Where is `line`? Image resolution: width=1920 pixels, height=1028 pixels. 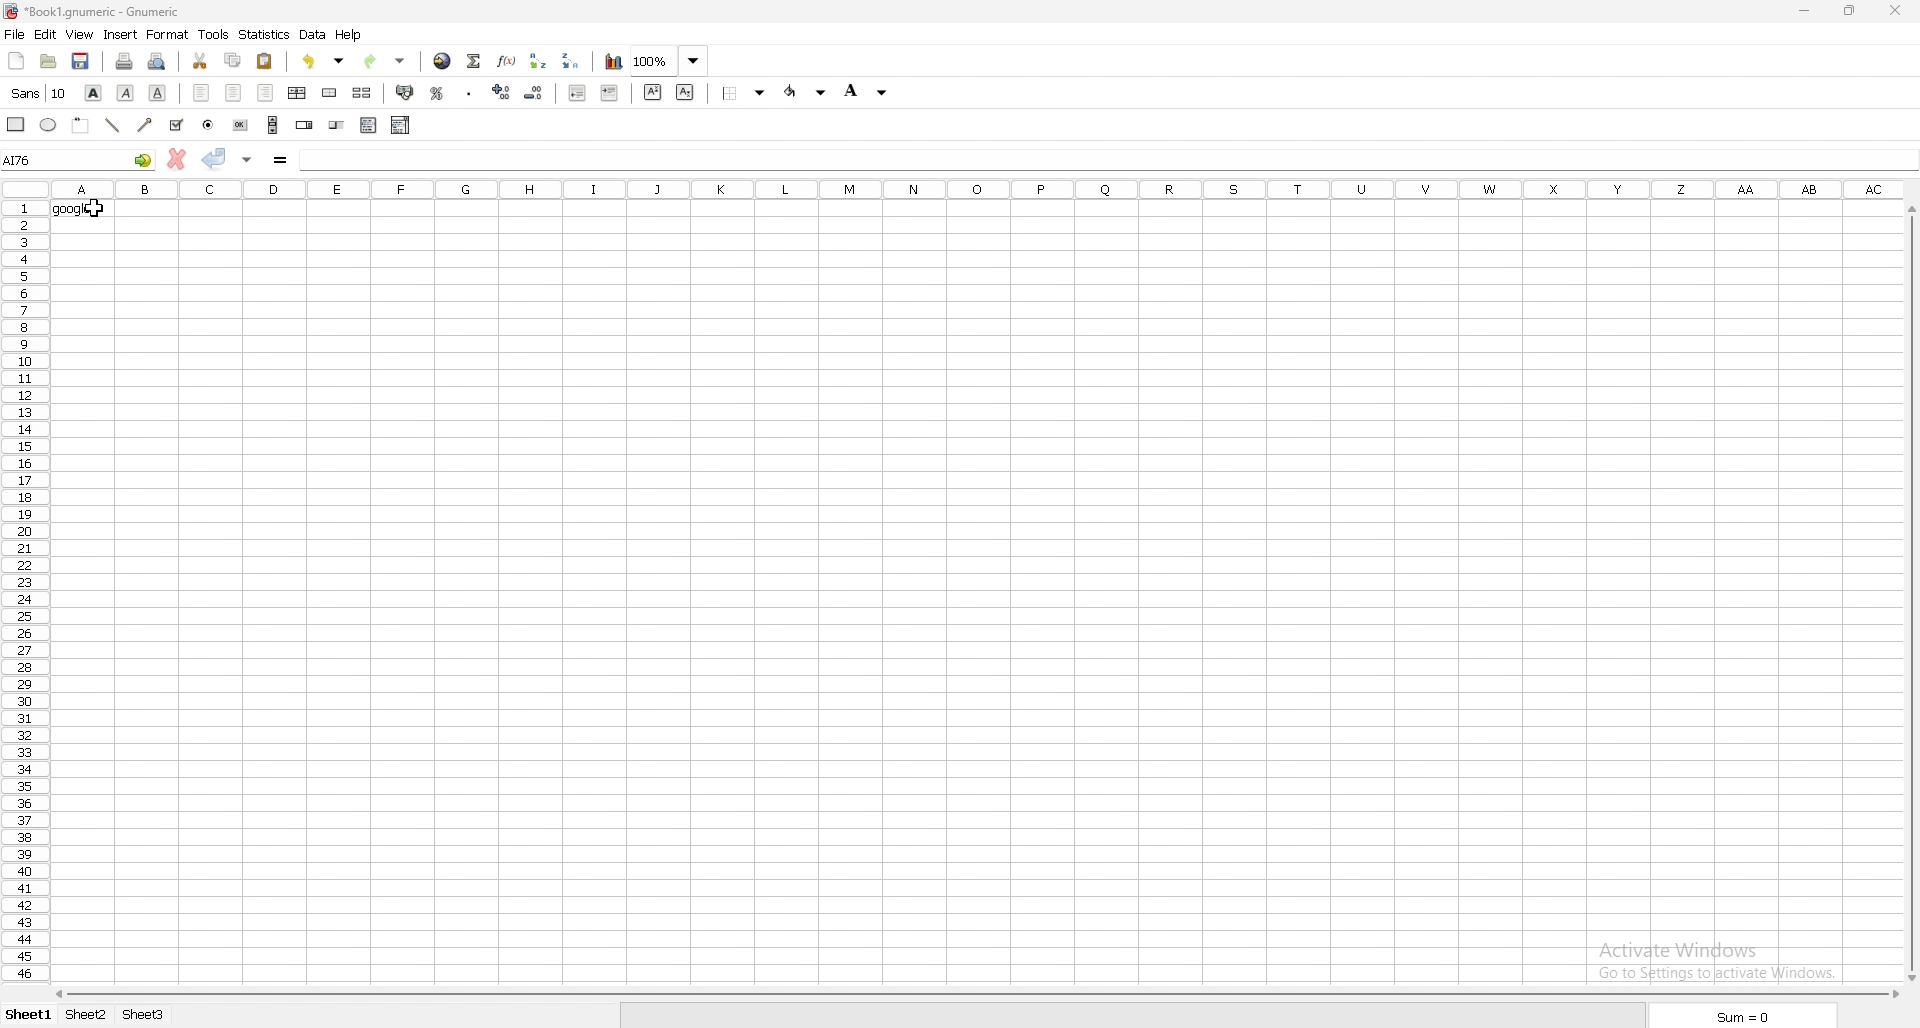
line is located at coordinates (114, 123).